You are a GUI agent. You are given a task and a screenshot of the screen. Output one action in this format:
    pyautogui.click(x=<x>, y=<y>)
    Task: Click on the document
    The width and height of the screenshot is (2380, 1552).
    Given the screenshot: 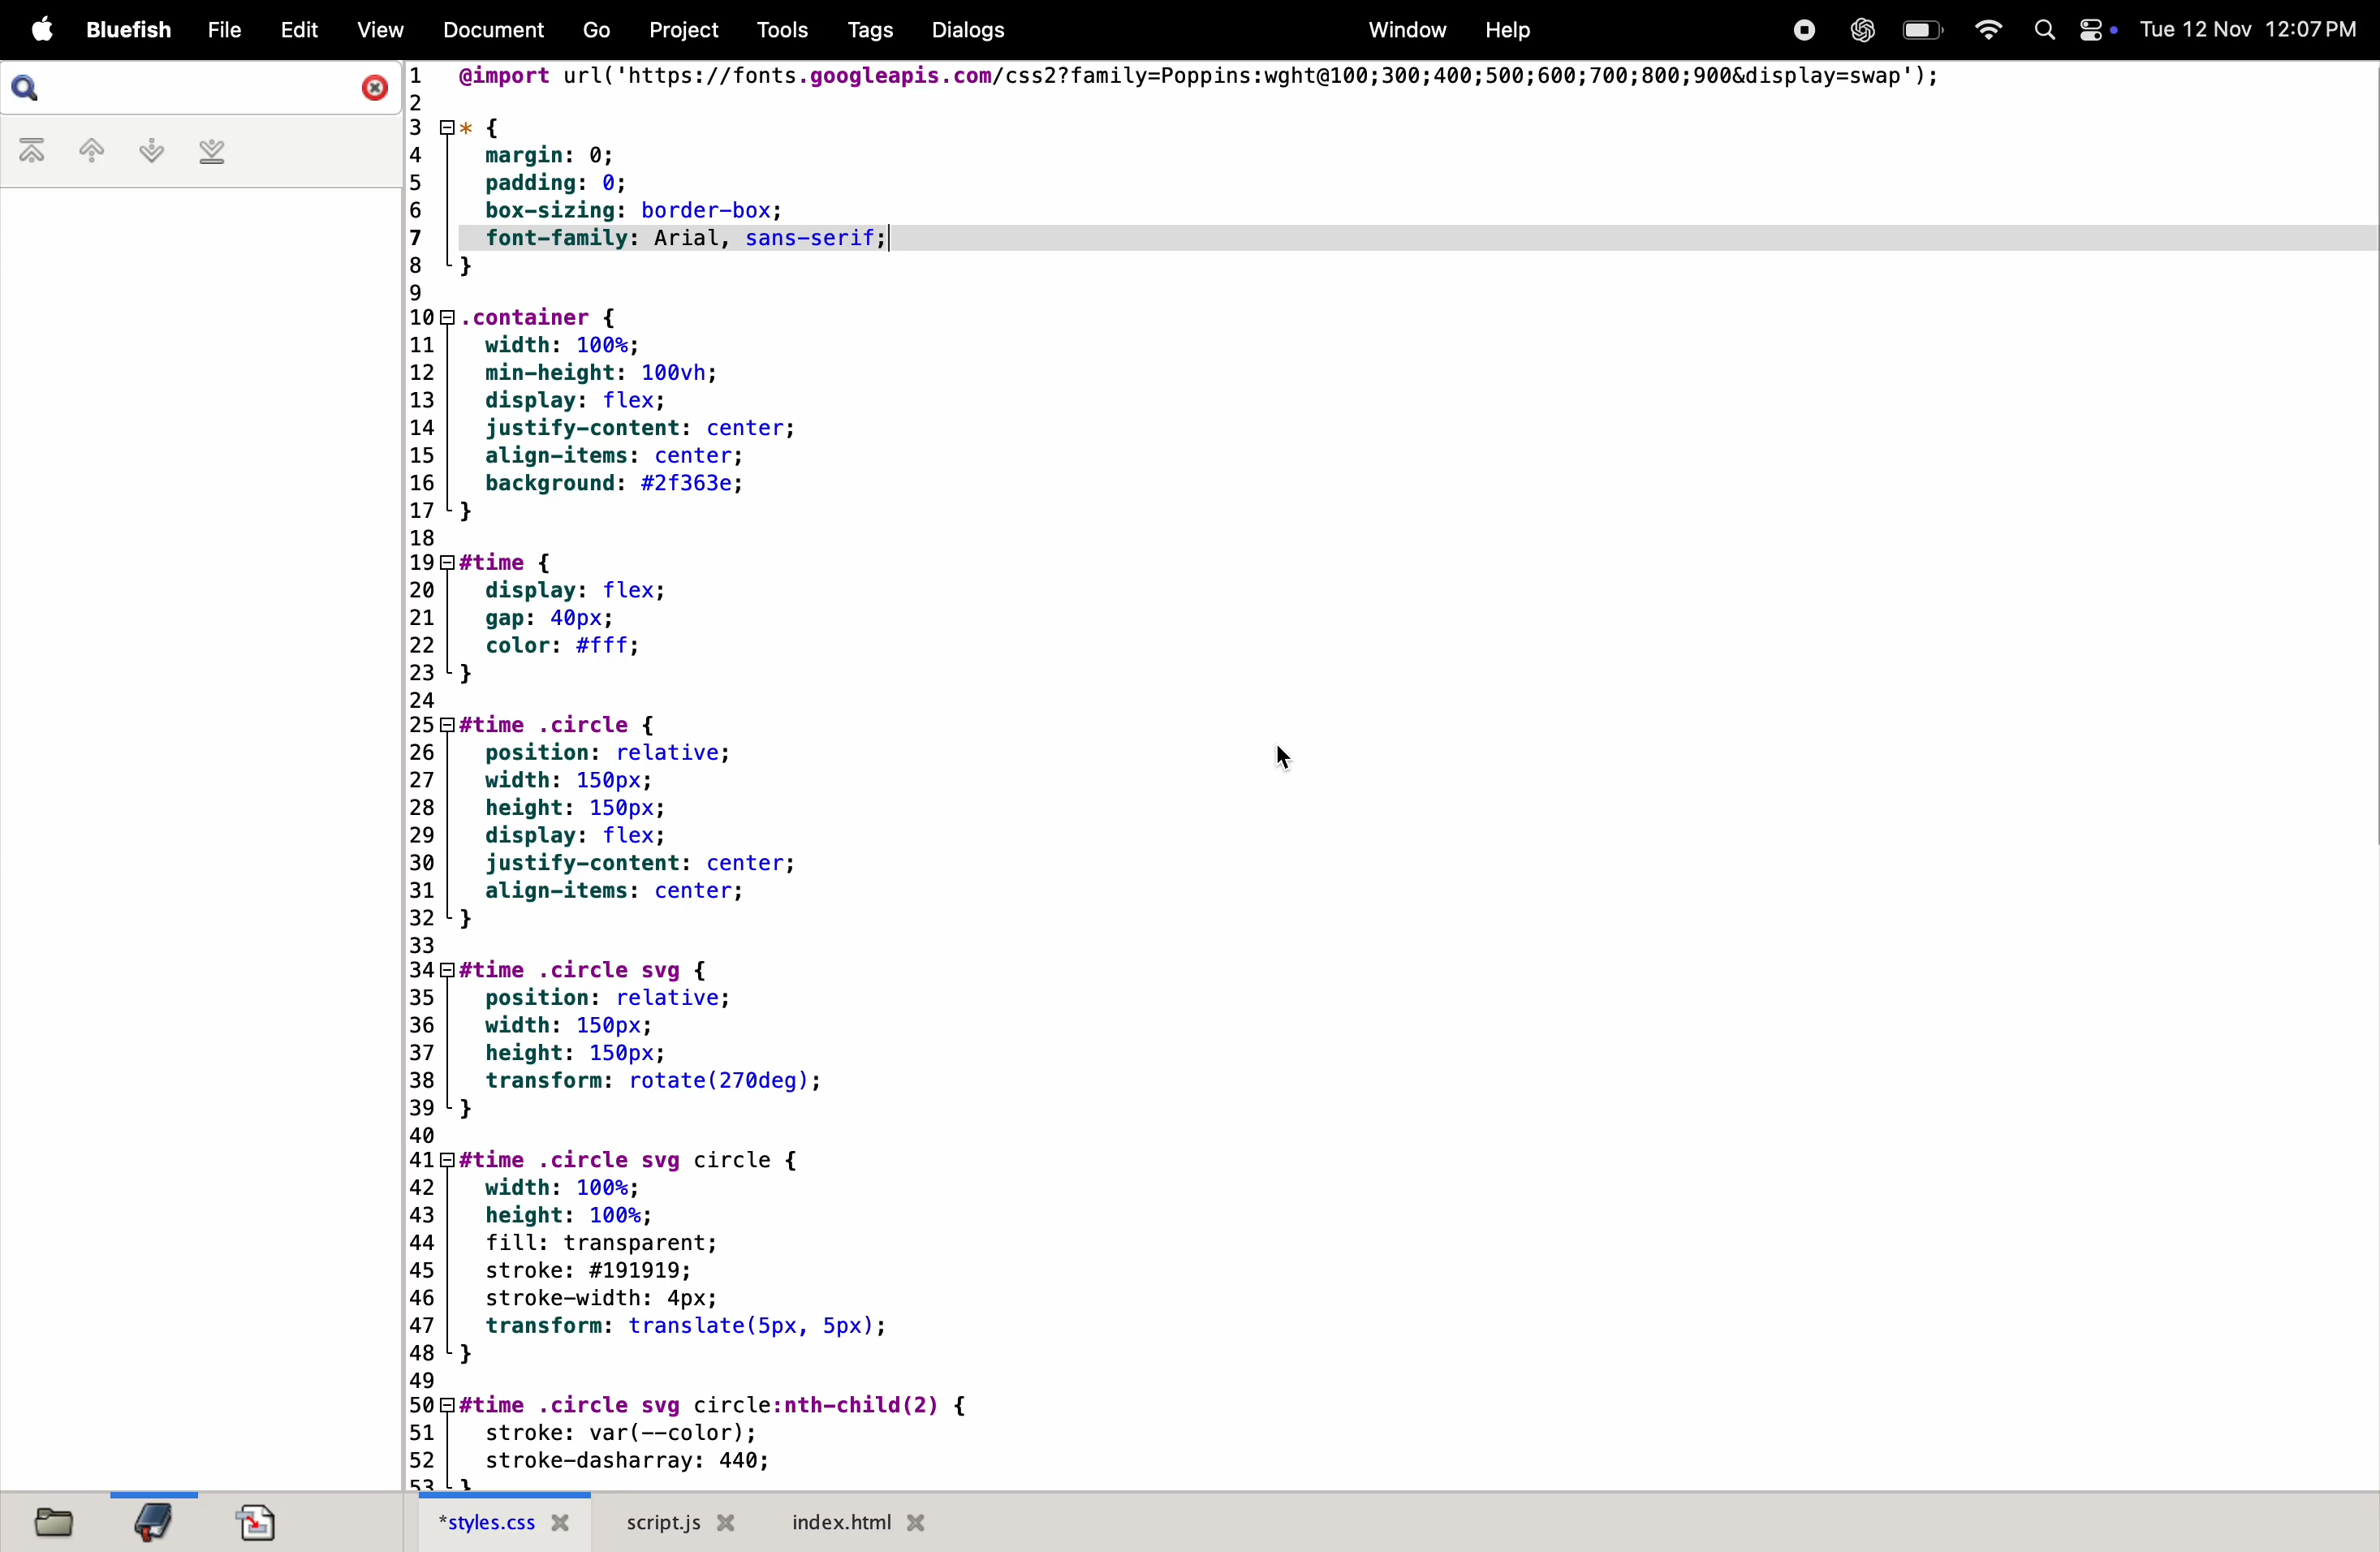 What is the action you would take?
    pyautogui.click(x=493, y=33)
    